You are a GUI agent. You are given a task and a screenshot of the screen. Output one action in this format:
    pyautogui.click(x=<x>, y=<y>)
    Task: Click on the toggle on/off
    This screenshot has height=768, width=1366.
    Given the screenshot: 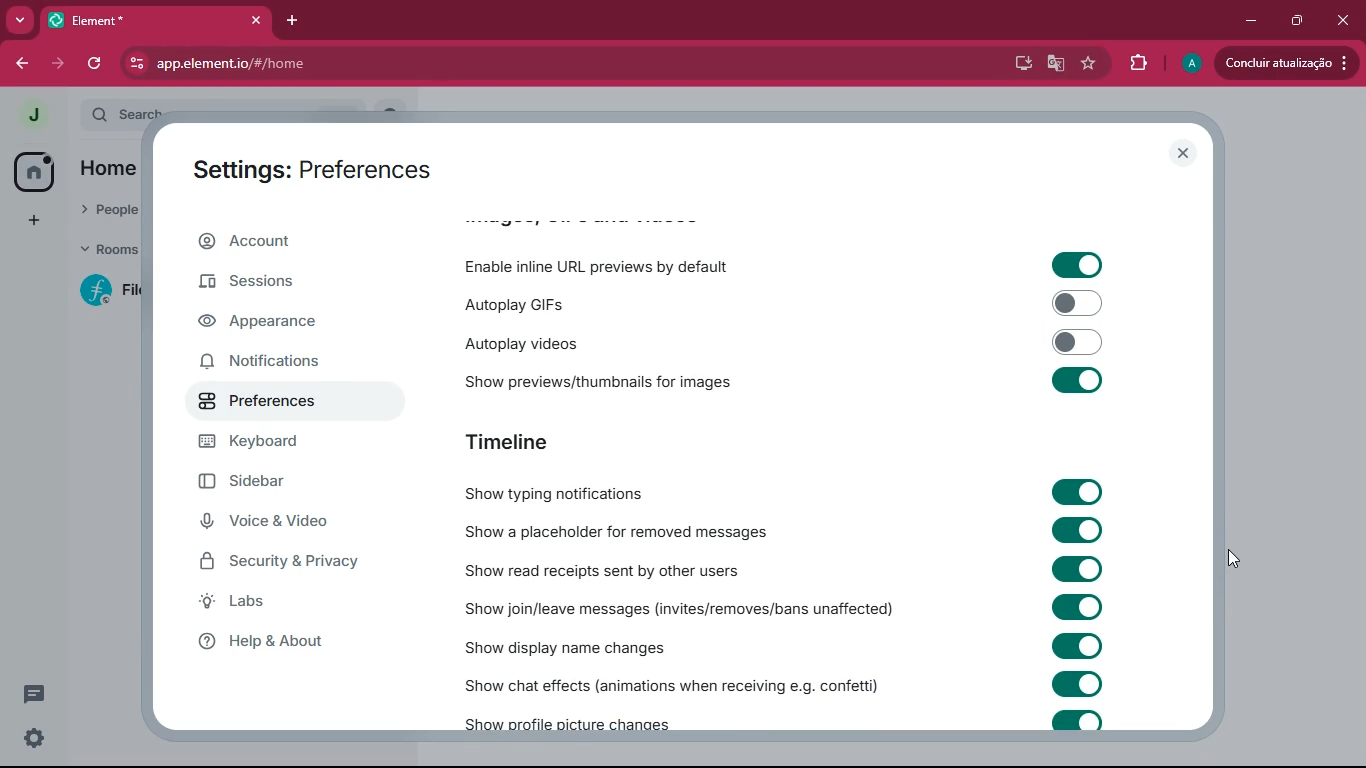 What is the action you would take?
    pyautogui.click(x=1077, y=607)
    